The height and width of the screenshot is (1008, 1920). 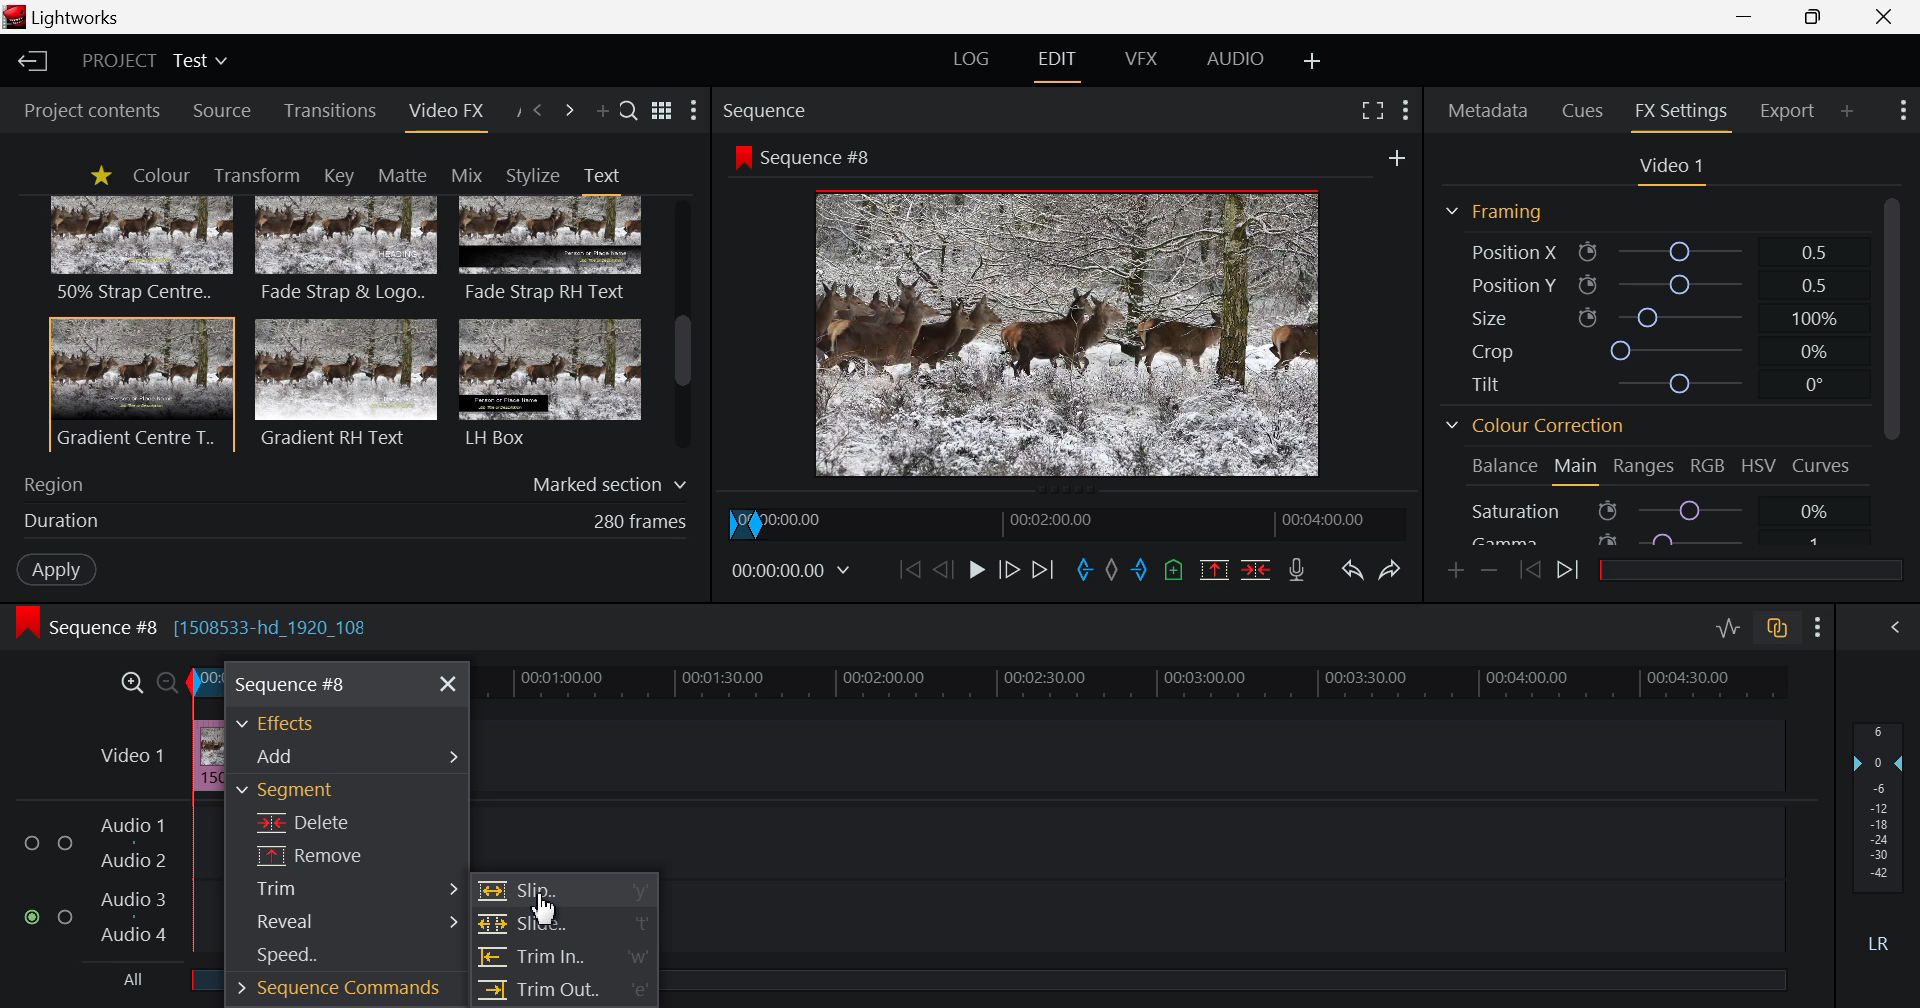 What do you see at coordinates (1110, 571) in the screenshot?
I see `Remove all marks` at bounding box center [1110, 571].